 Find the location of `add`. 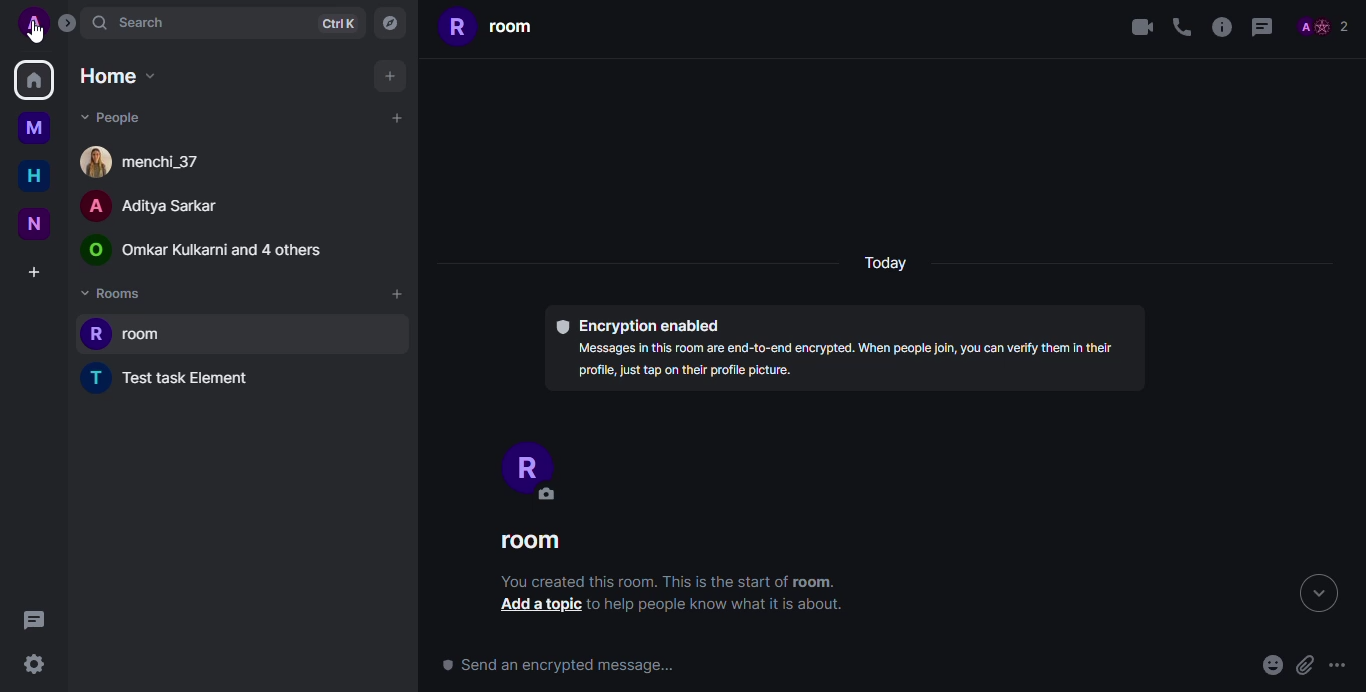

add is located at coordinates (391, 76).